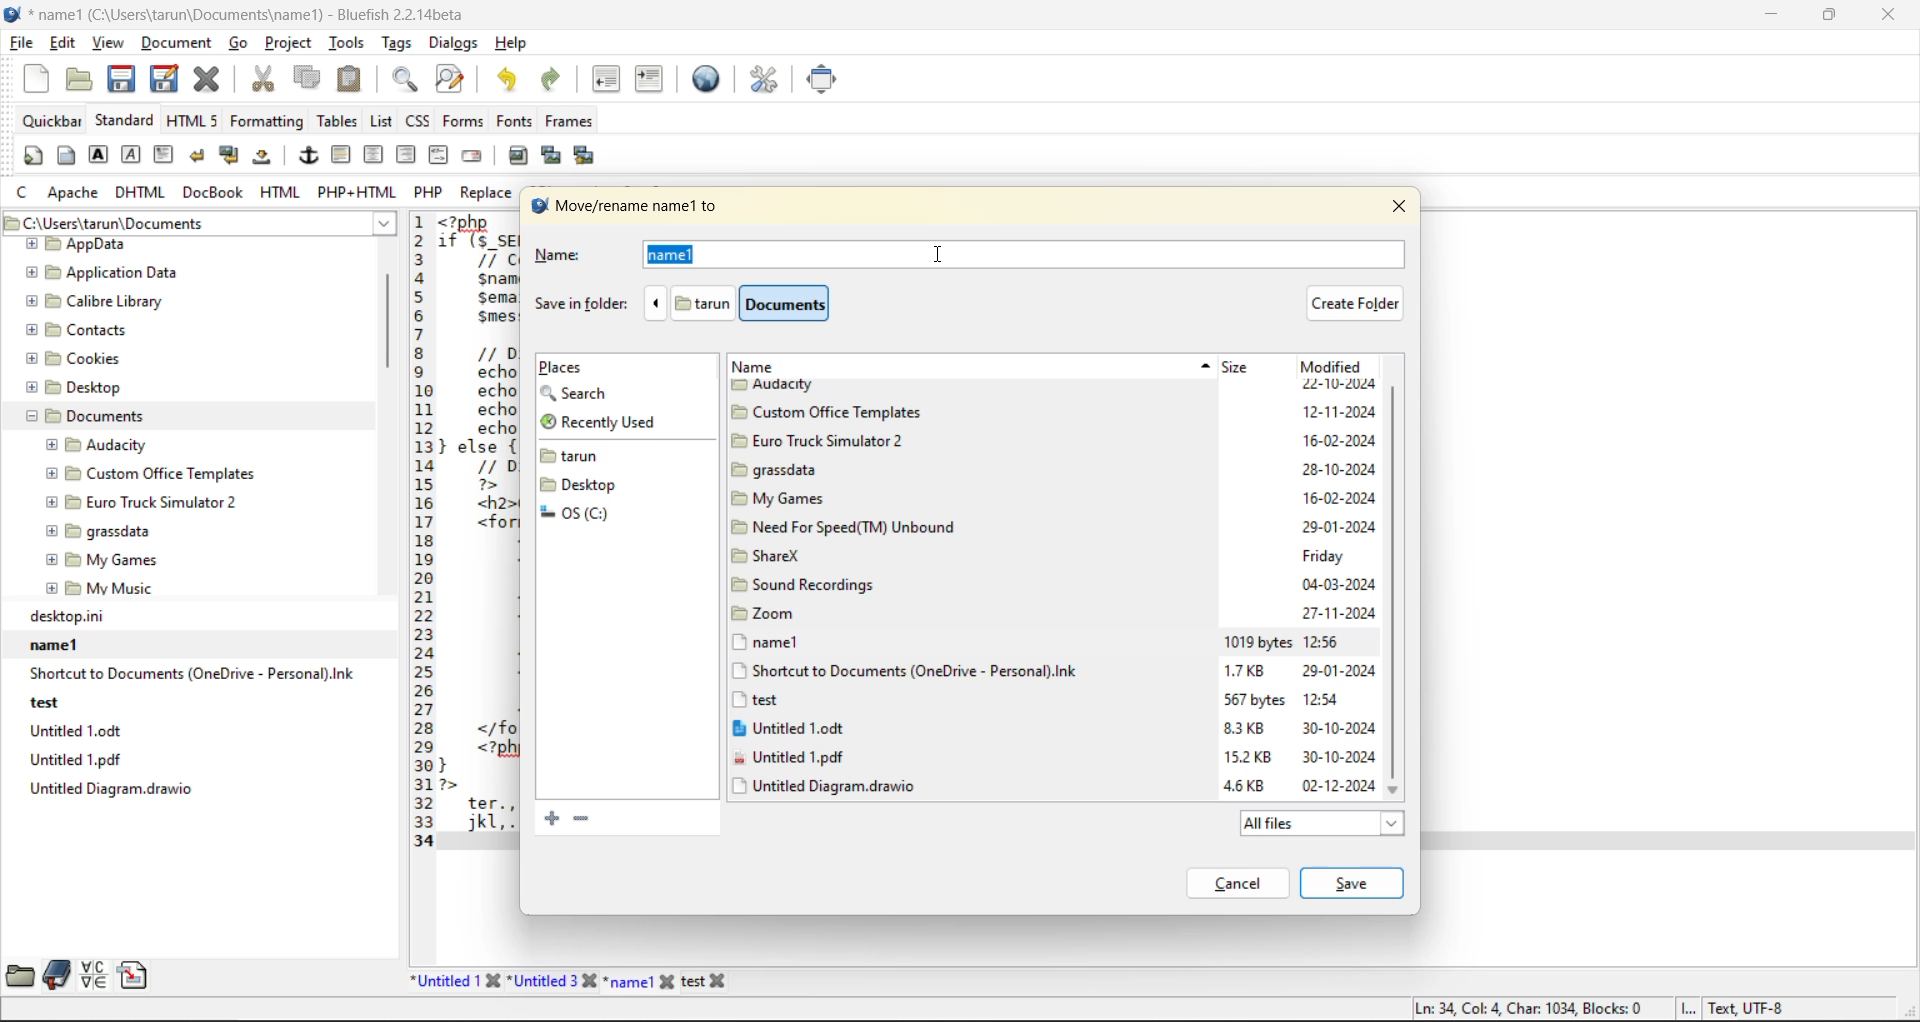 This screenshot has width=1920, height=1022. I want to click on body, so click(66, 157).